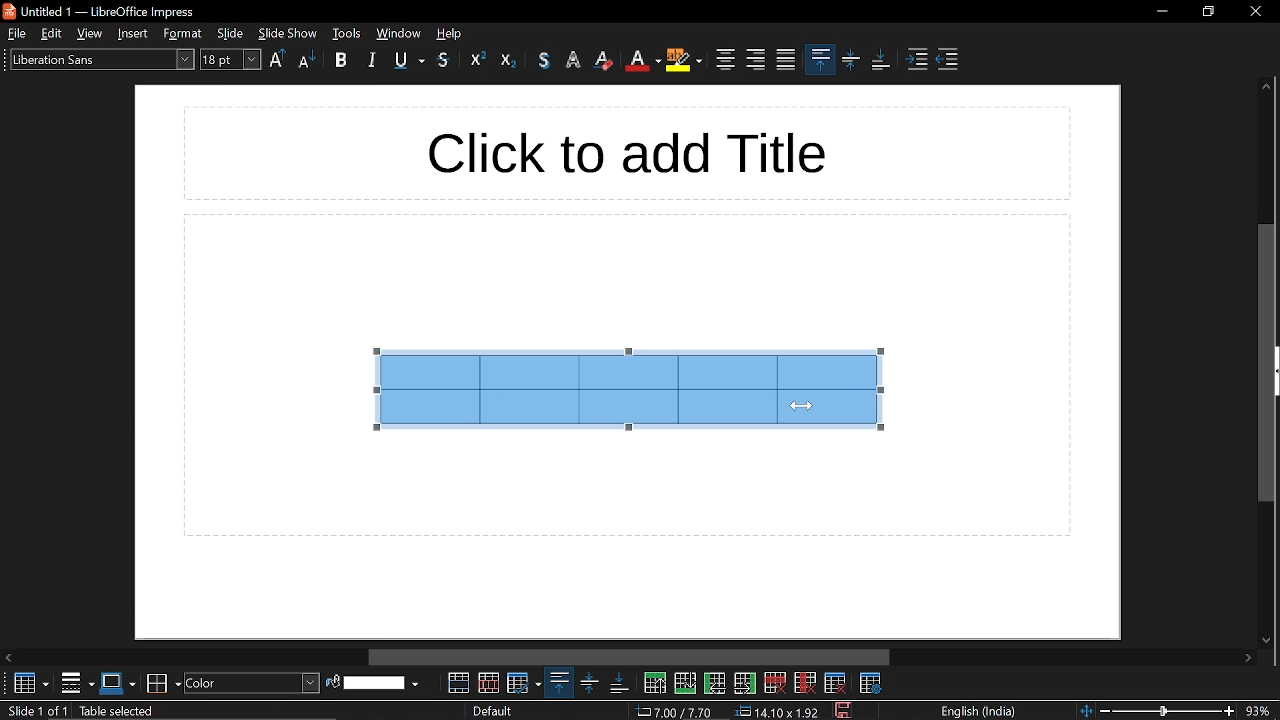 The width and height of the screenshot is (1280, 720). Describe the element at coordinates (182, 34) in the screenshot. I see `style` at that location.